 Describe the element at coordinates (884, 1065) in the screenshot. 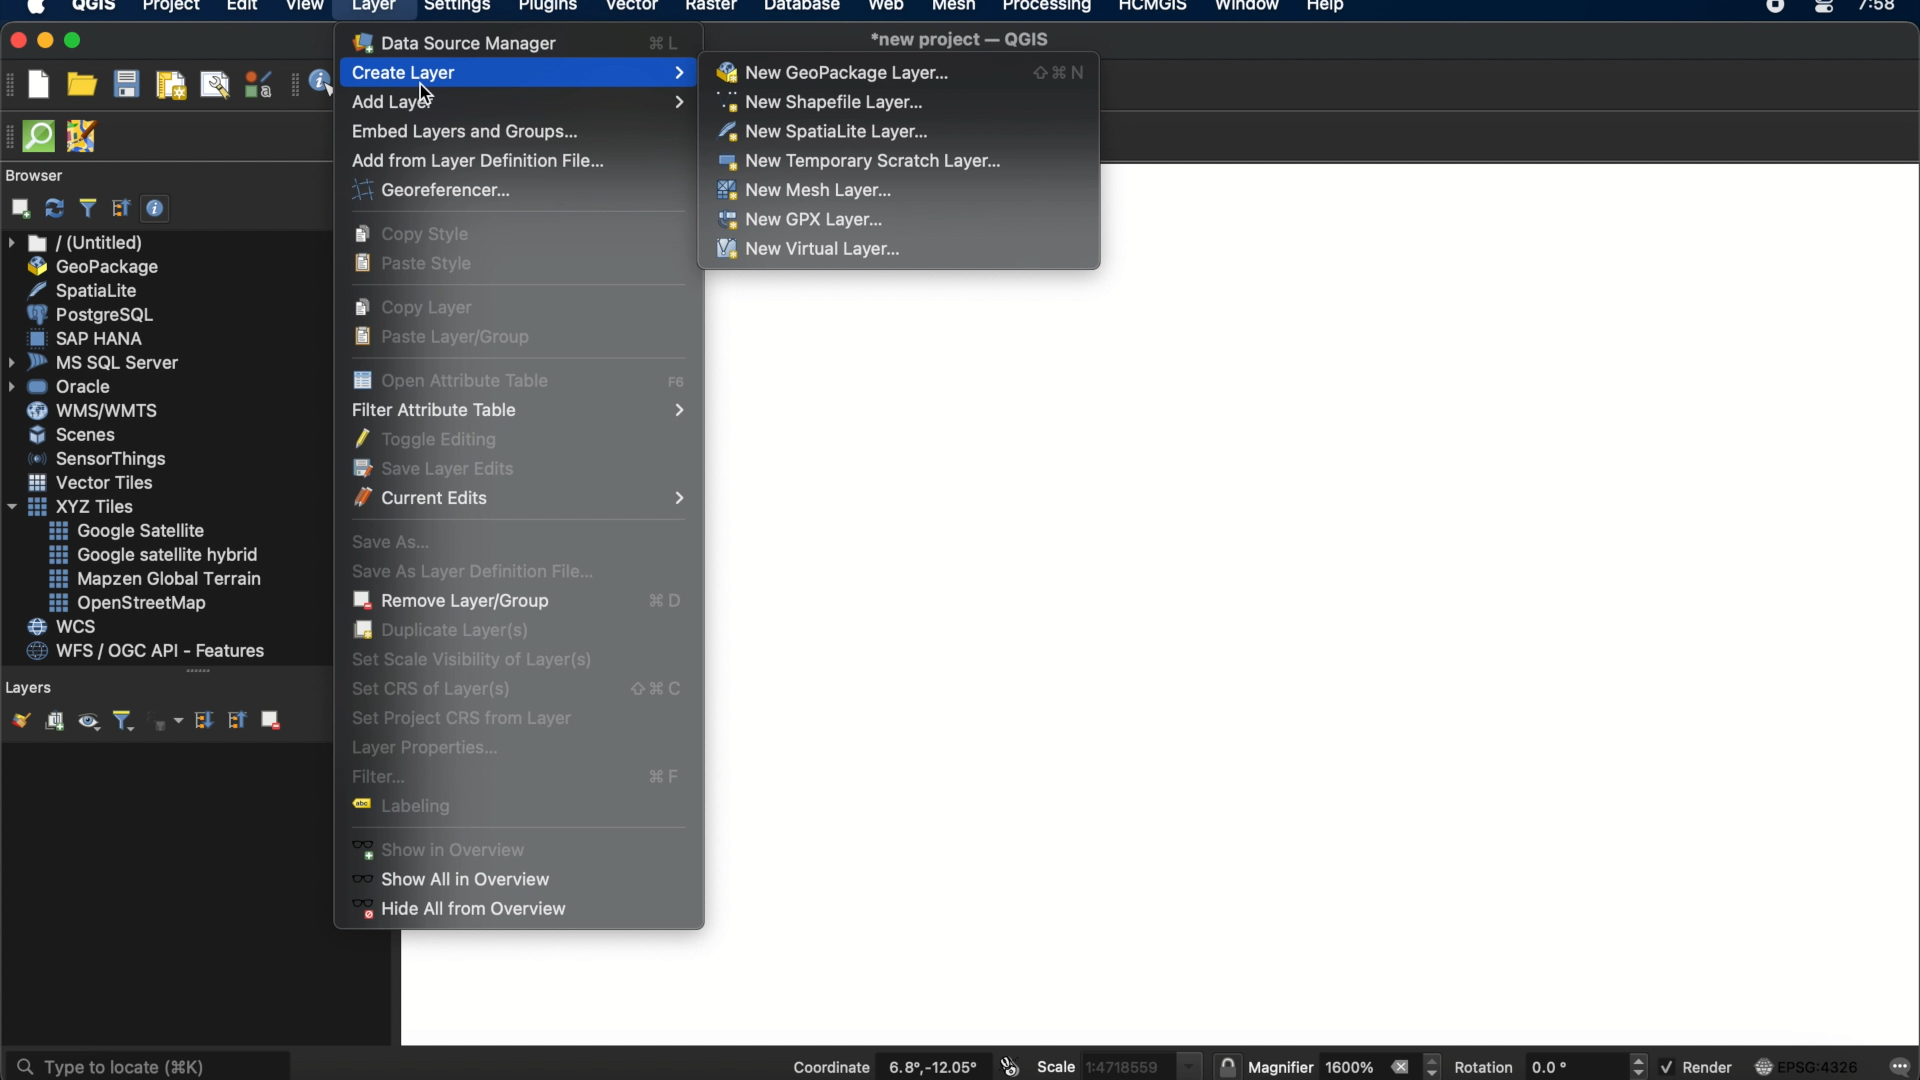

I see `coordinate 6.8, -12.05` at that location.